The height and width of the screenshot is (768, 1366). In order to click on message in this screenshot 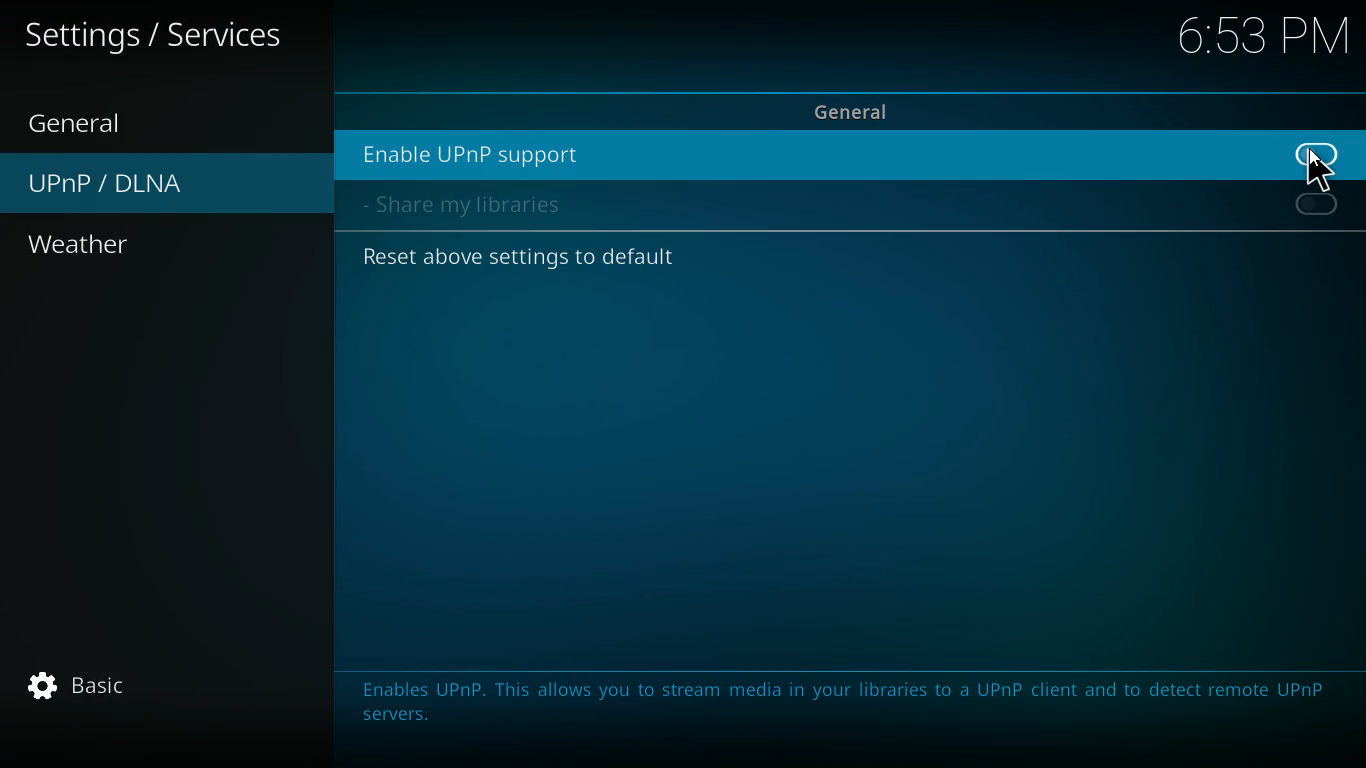, I will do `click(850, 706)`.